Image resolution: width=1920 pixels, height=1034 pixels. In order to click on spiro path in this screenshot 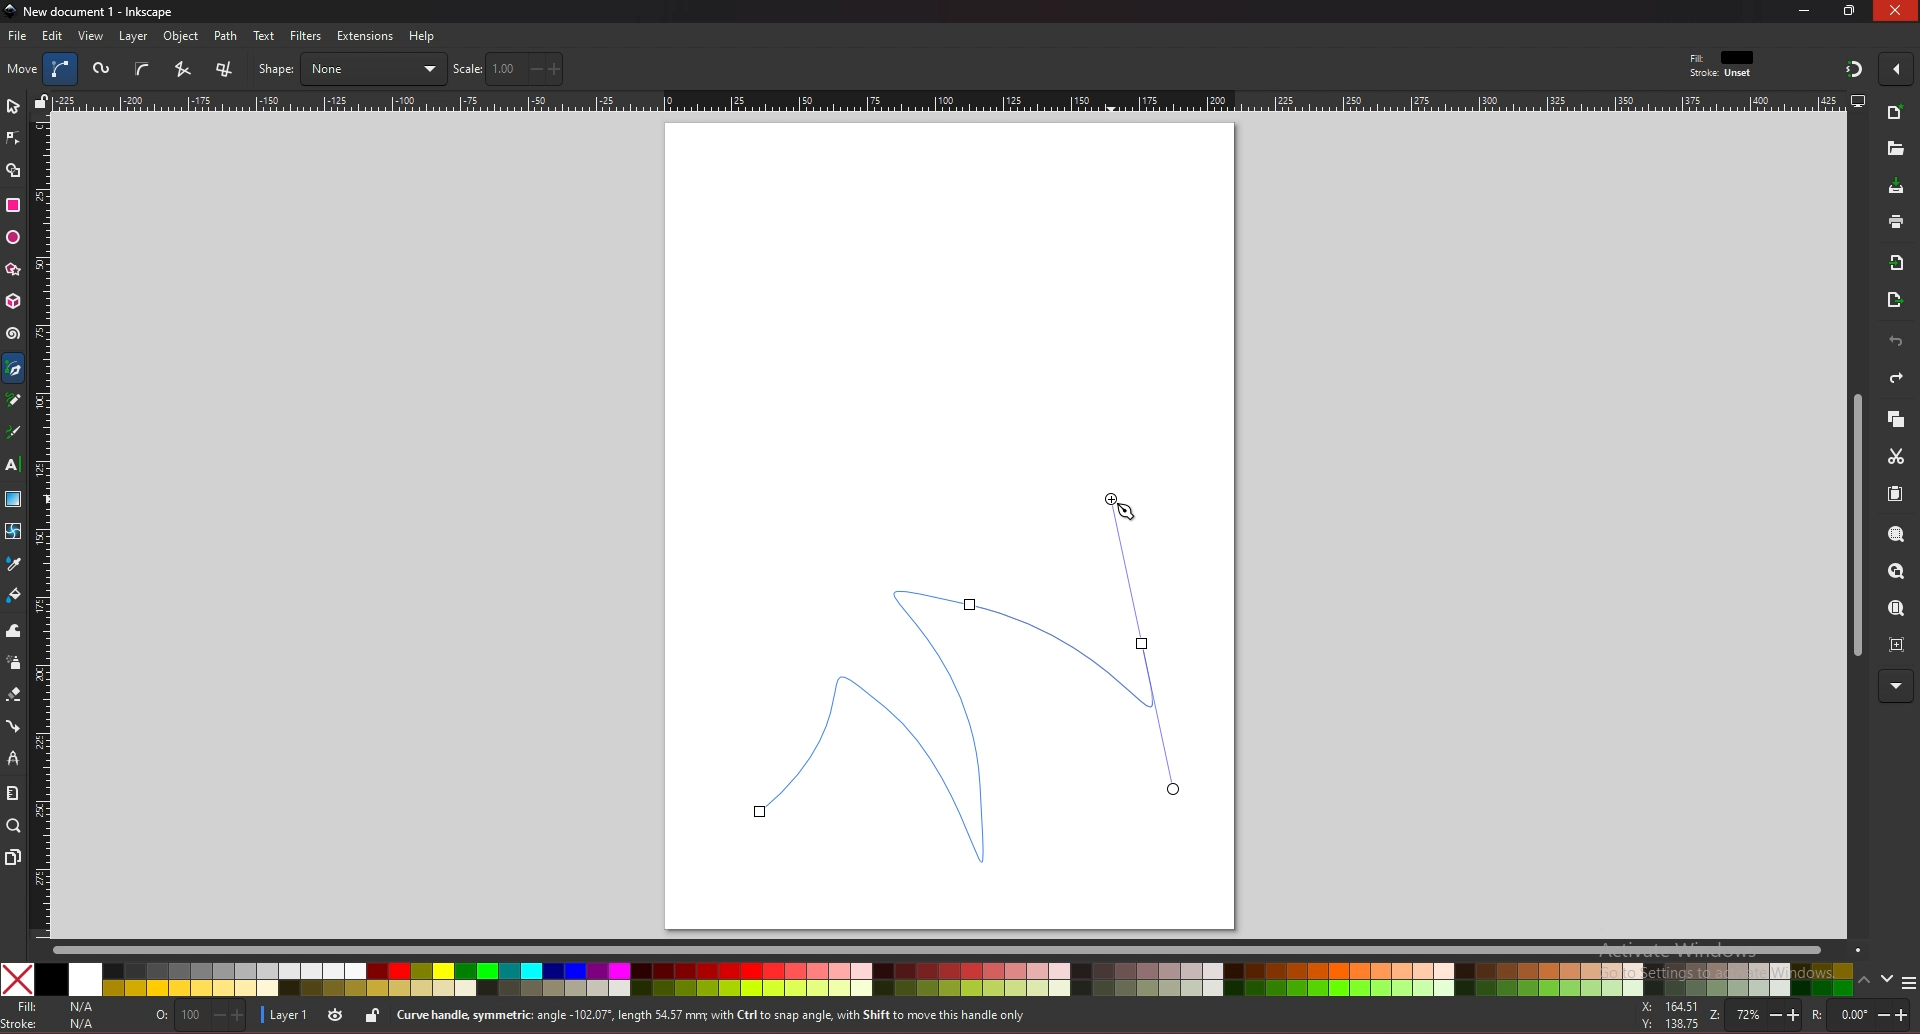, I will do `click(103, 70)`.